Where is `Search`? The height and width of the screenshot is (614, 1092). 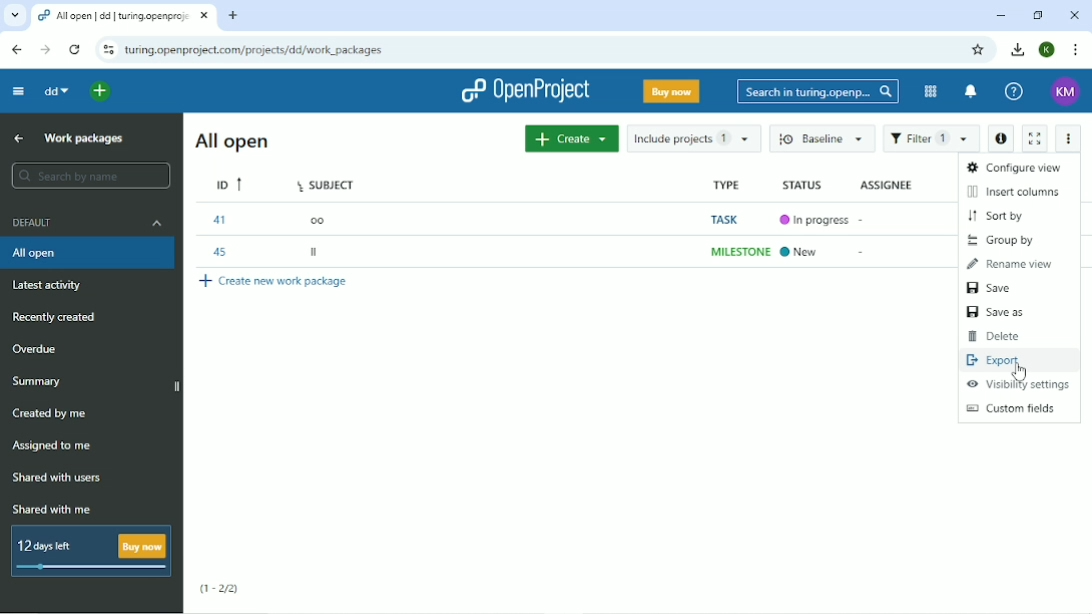
Search is located at coordinates (816, 91).